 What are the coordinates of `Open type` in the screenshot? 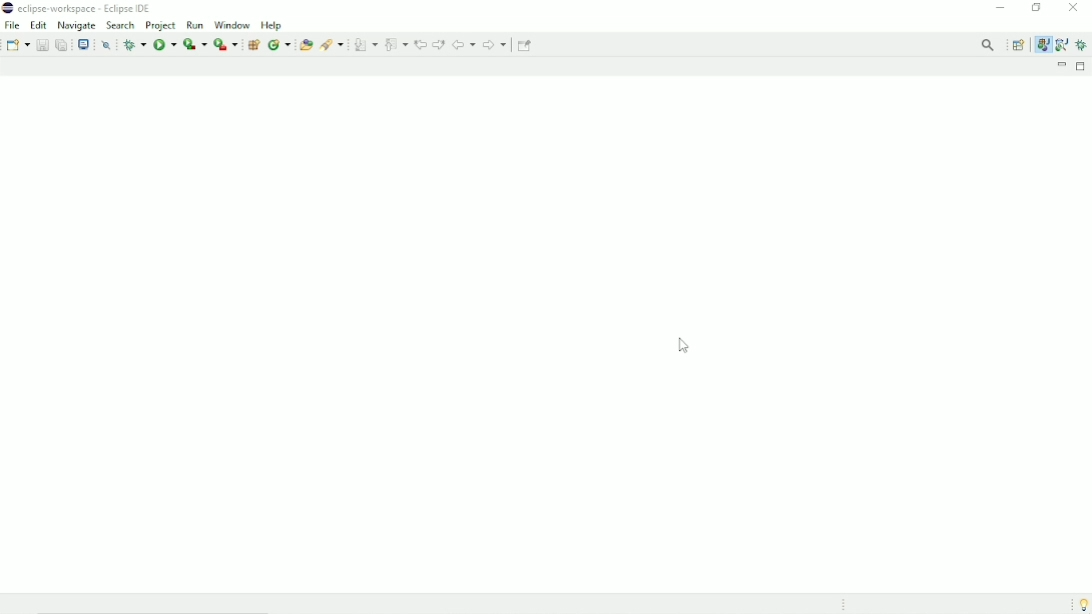 It's located at (305, 44).